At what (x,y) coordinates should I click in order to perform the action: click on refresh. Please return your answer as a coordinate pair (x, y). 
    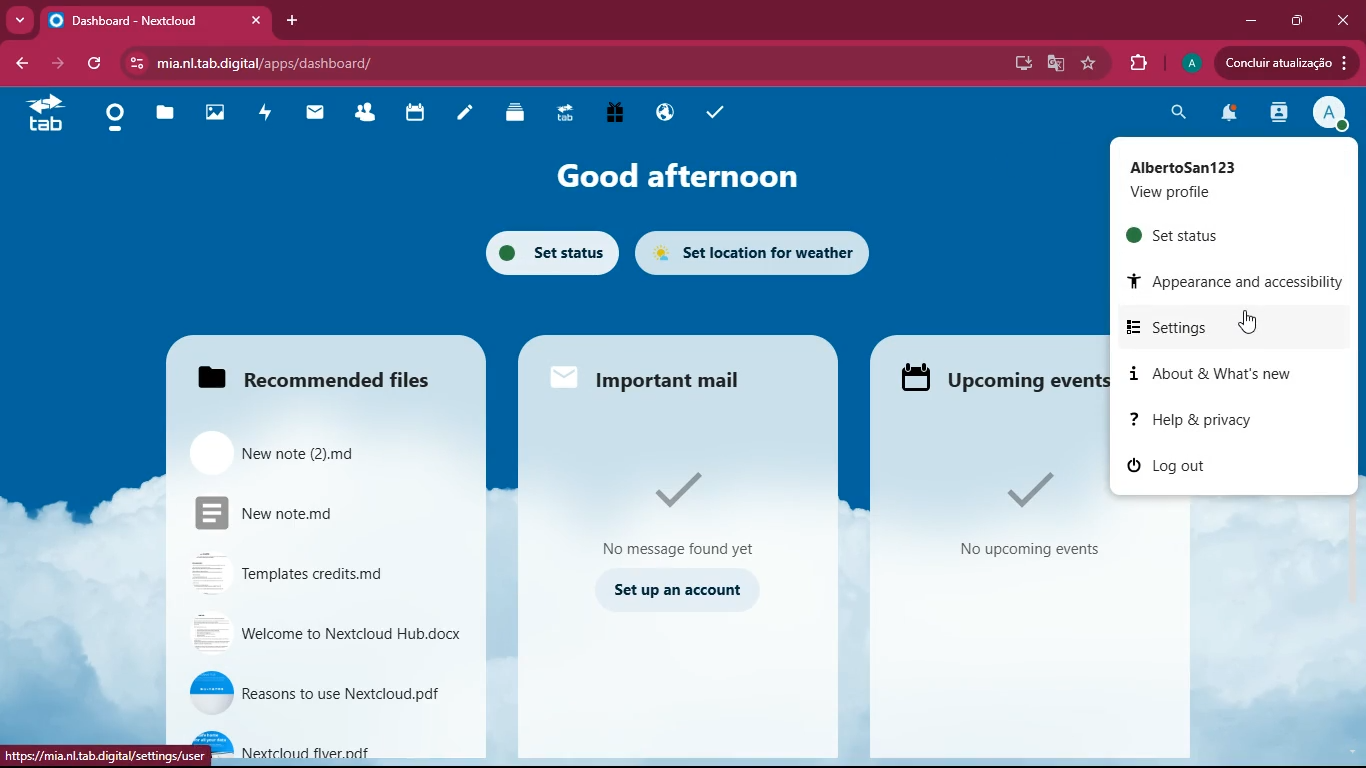
    Looking at the image, I should click on (97, 63).